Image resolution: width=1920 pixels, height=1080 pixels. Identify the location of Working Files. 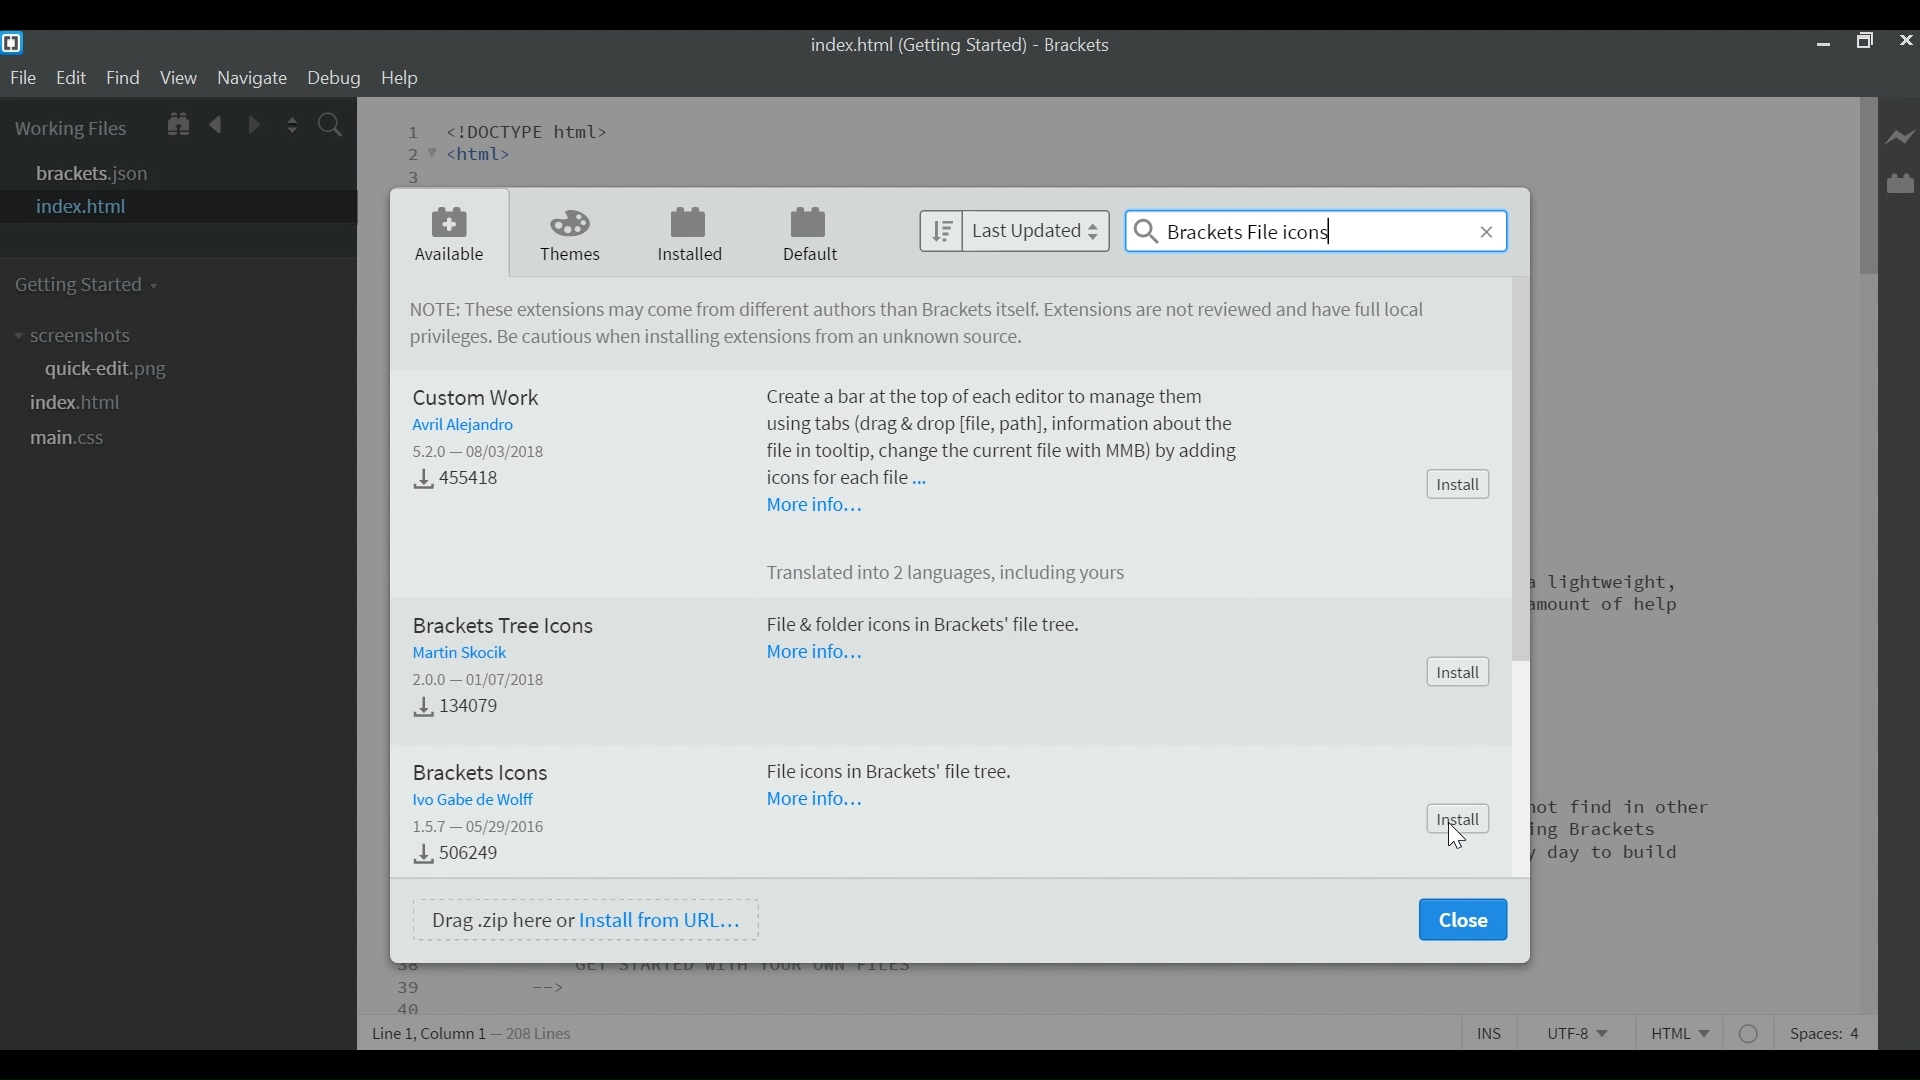
(71, 127).